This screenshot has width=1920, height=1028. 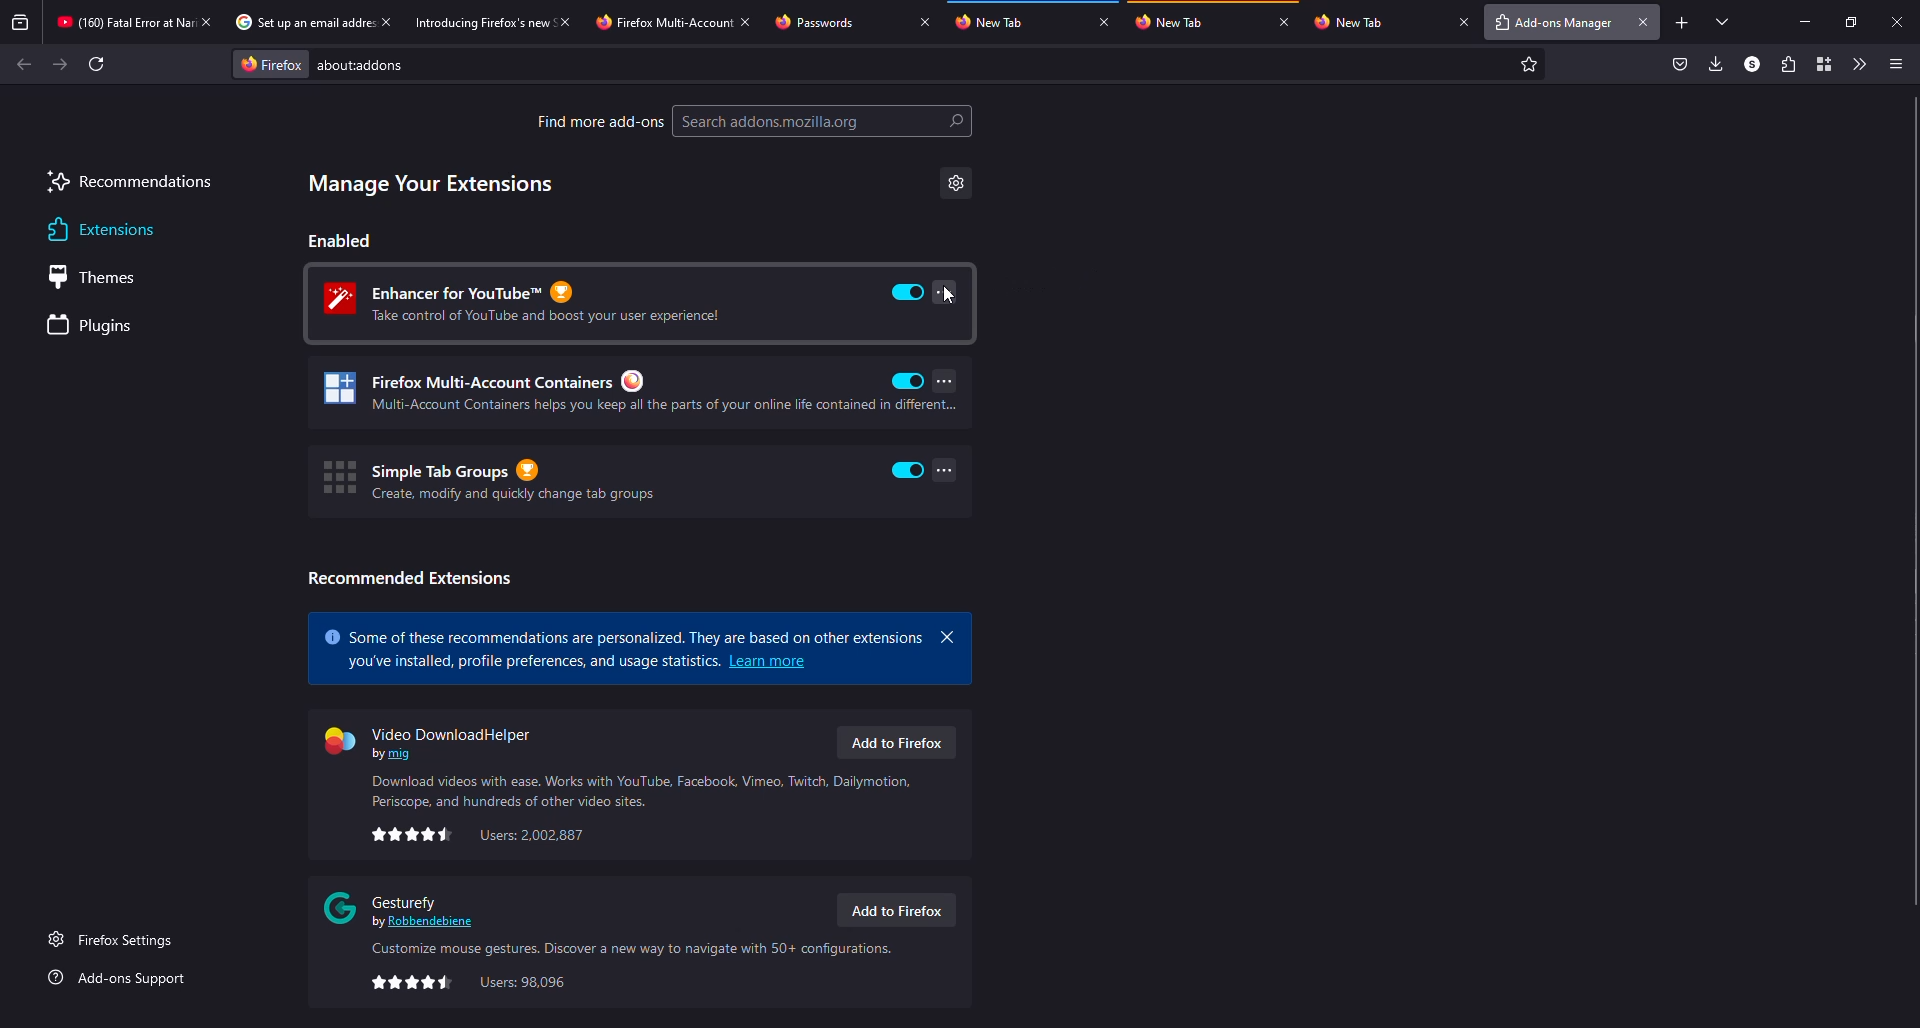 What do you see at coordinates (599, 121) in the screenshot?
I see `find more` at bounding box center [599, 121].